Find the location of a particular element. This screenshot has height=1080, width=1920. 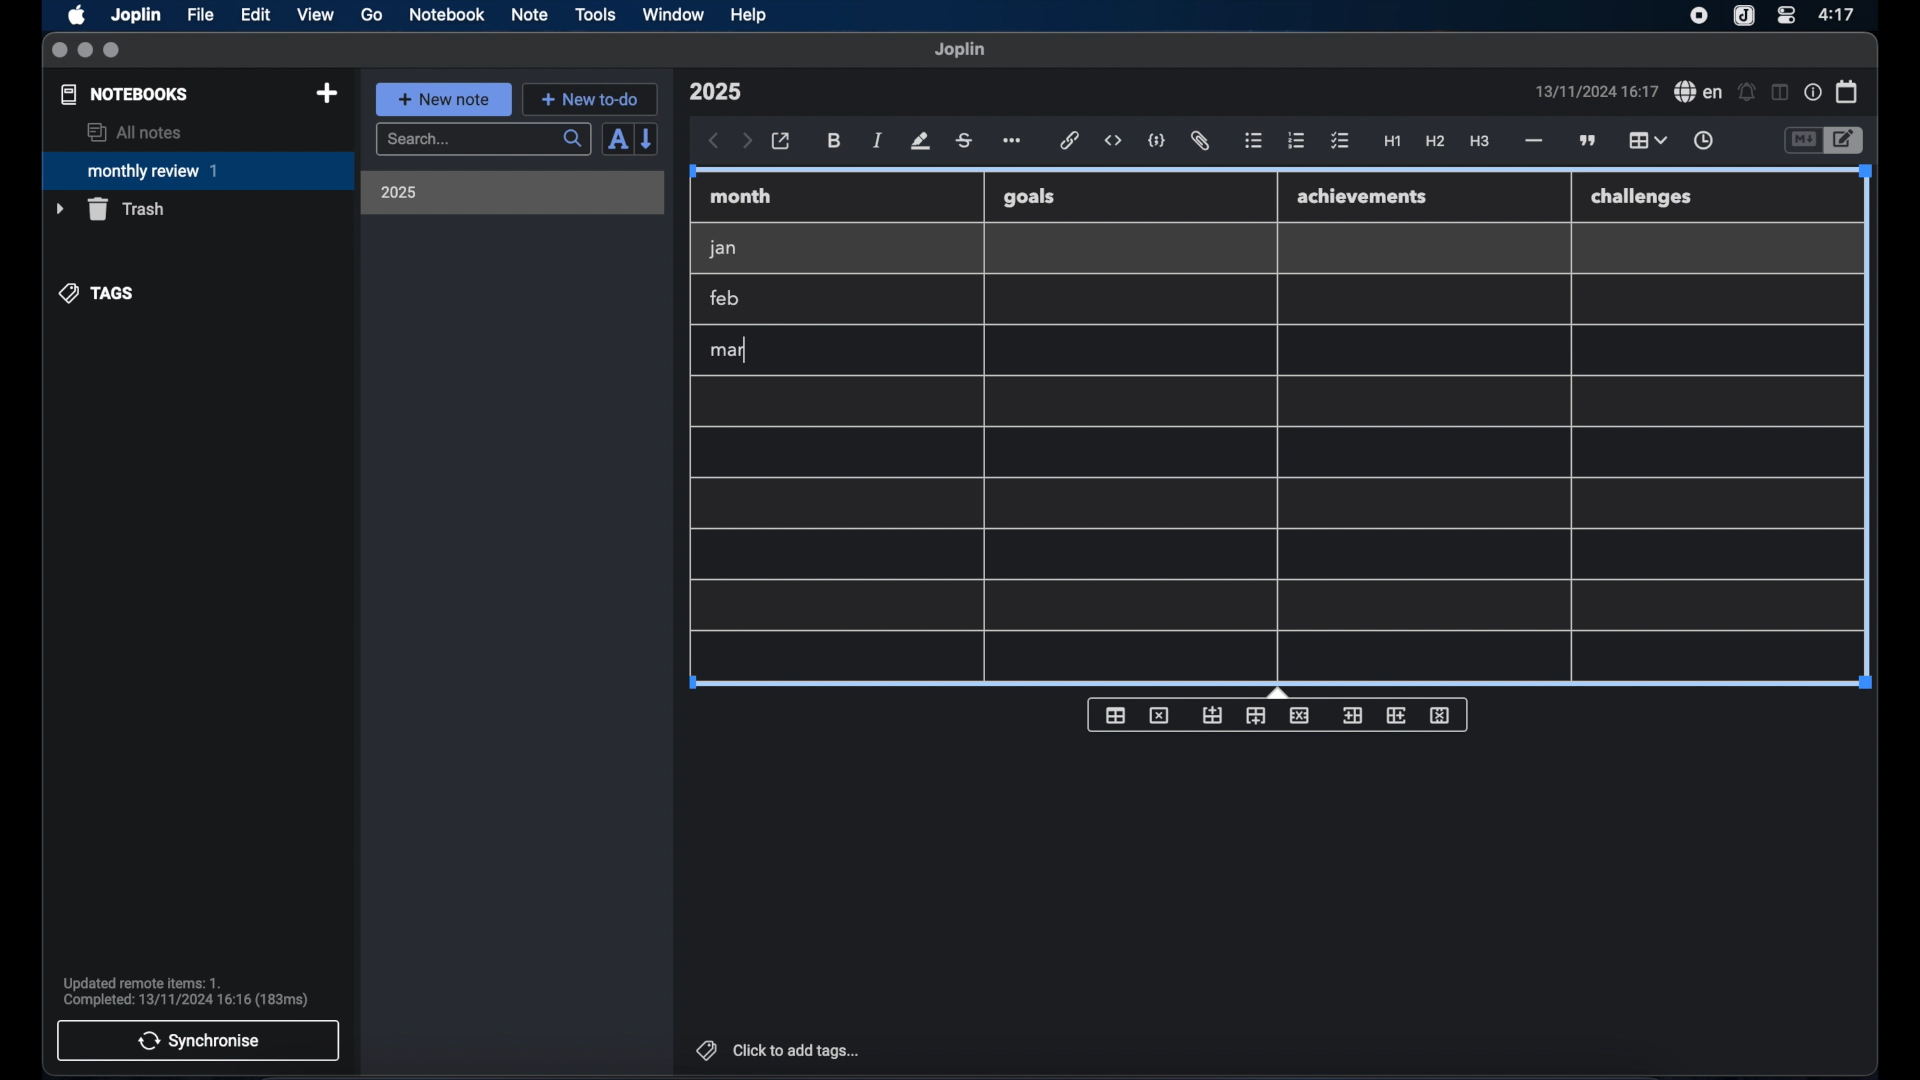

block quotes is located at coordinates (1589, 141).